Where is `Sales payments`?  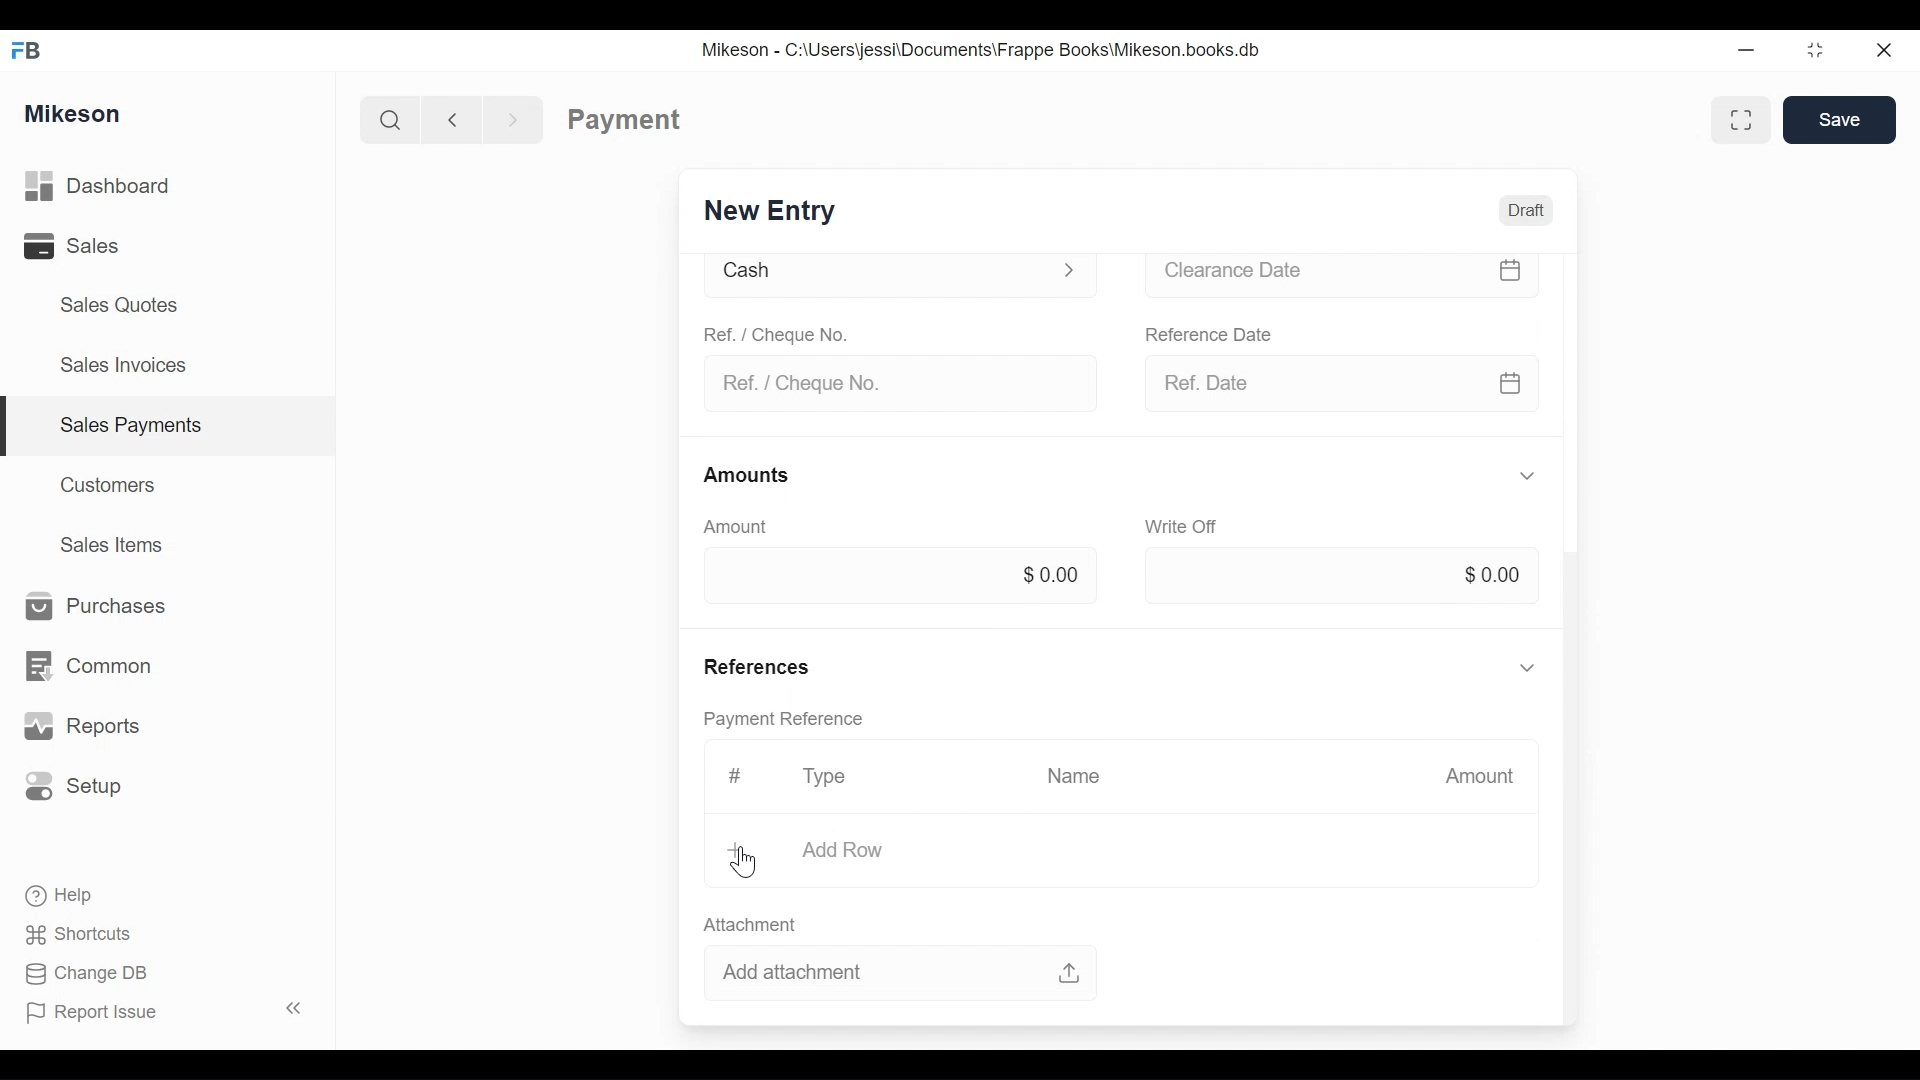
Sales payments is located at coordinates (135, 424).